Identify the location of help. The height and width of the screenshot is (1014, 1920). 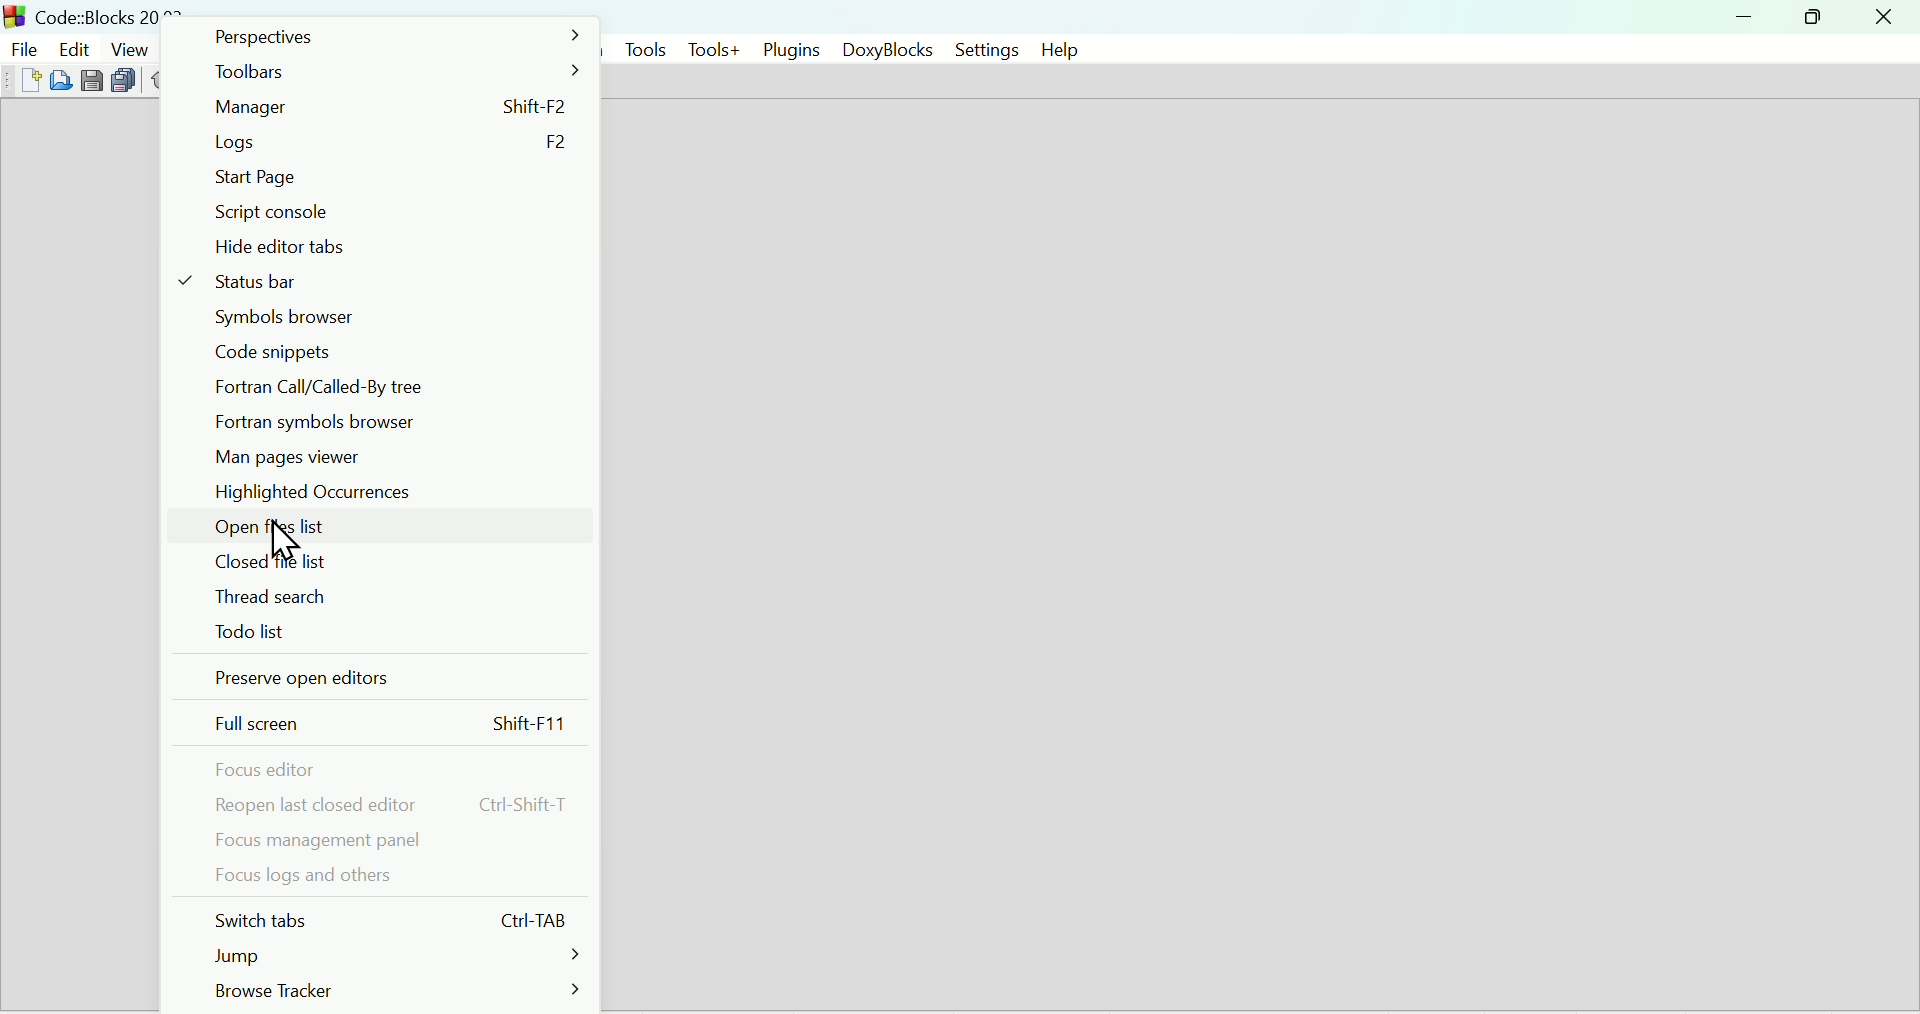
(1057, 49).